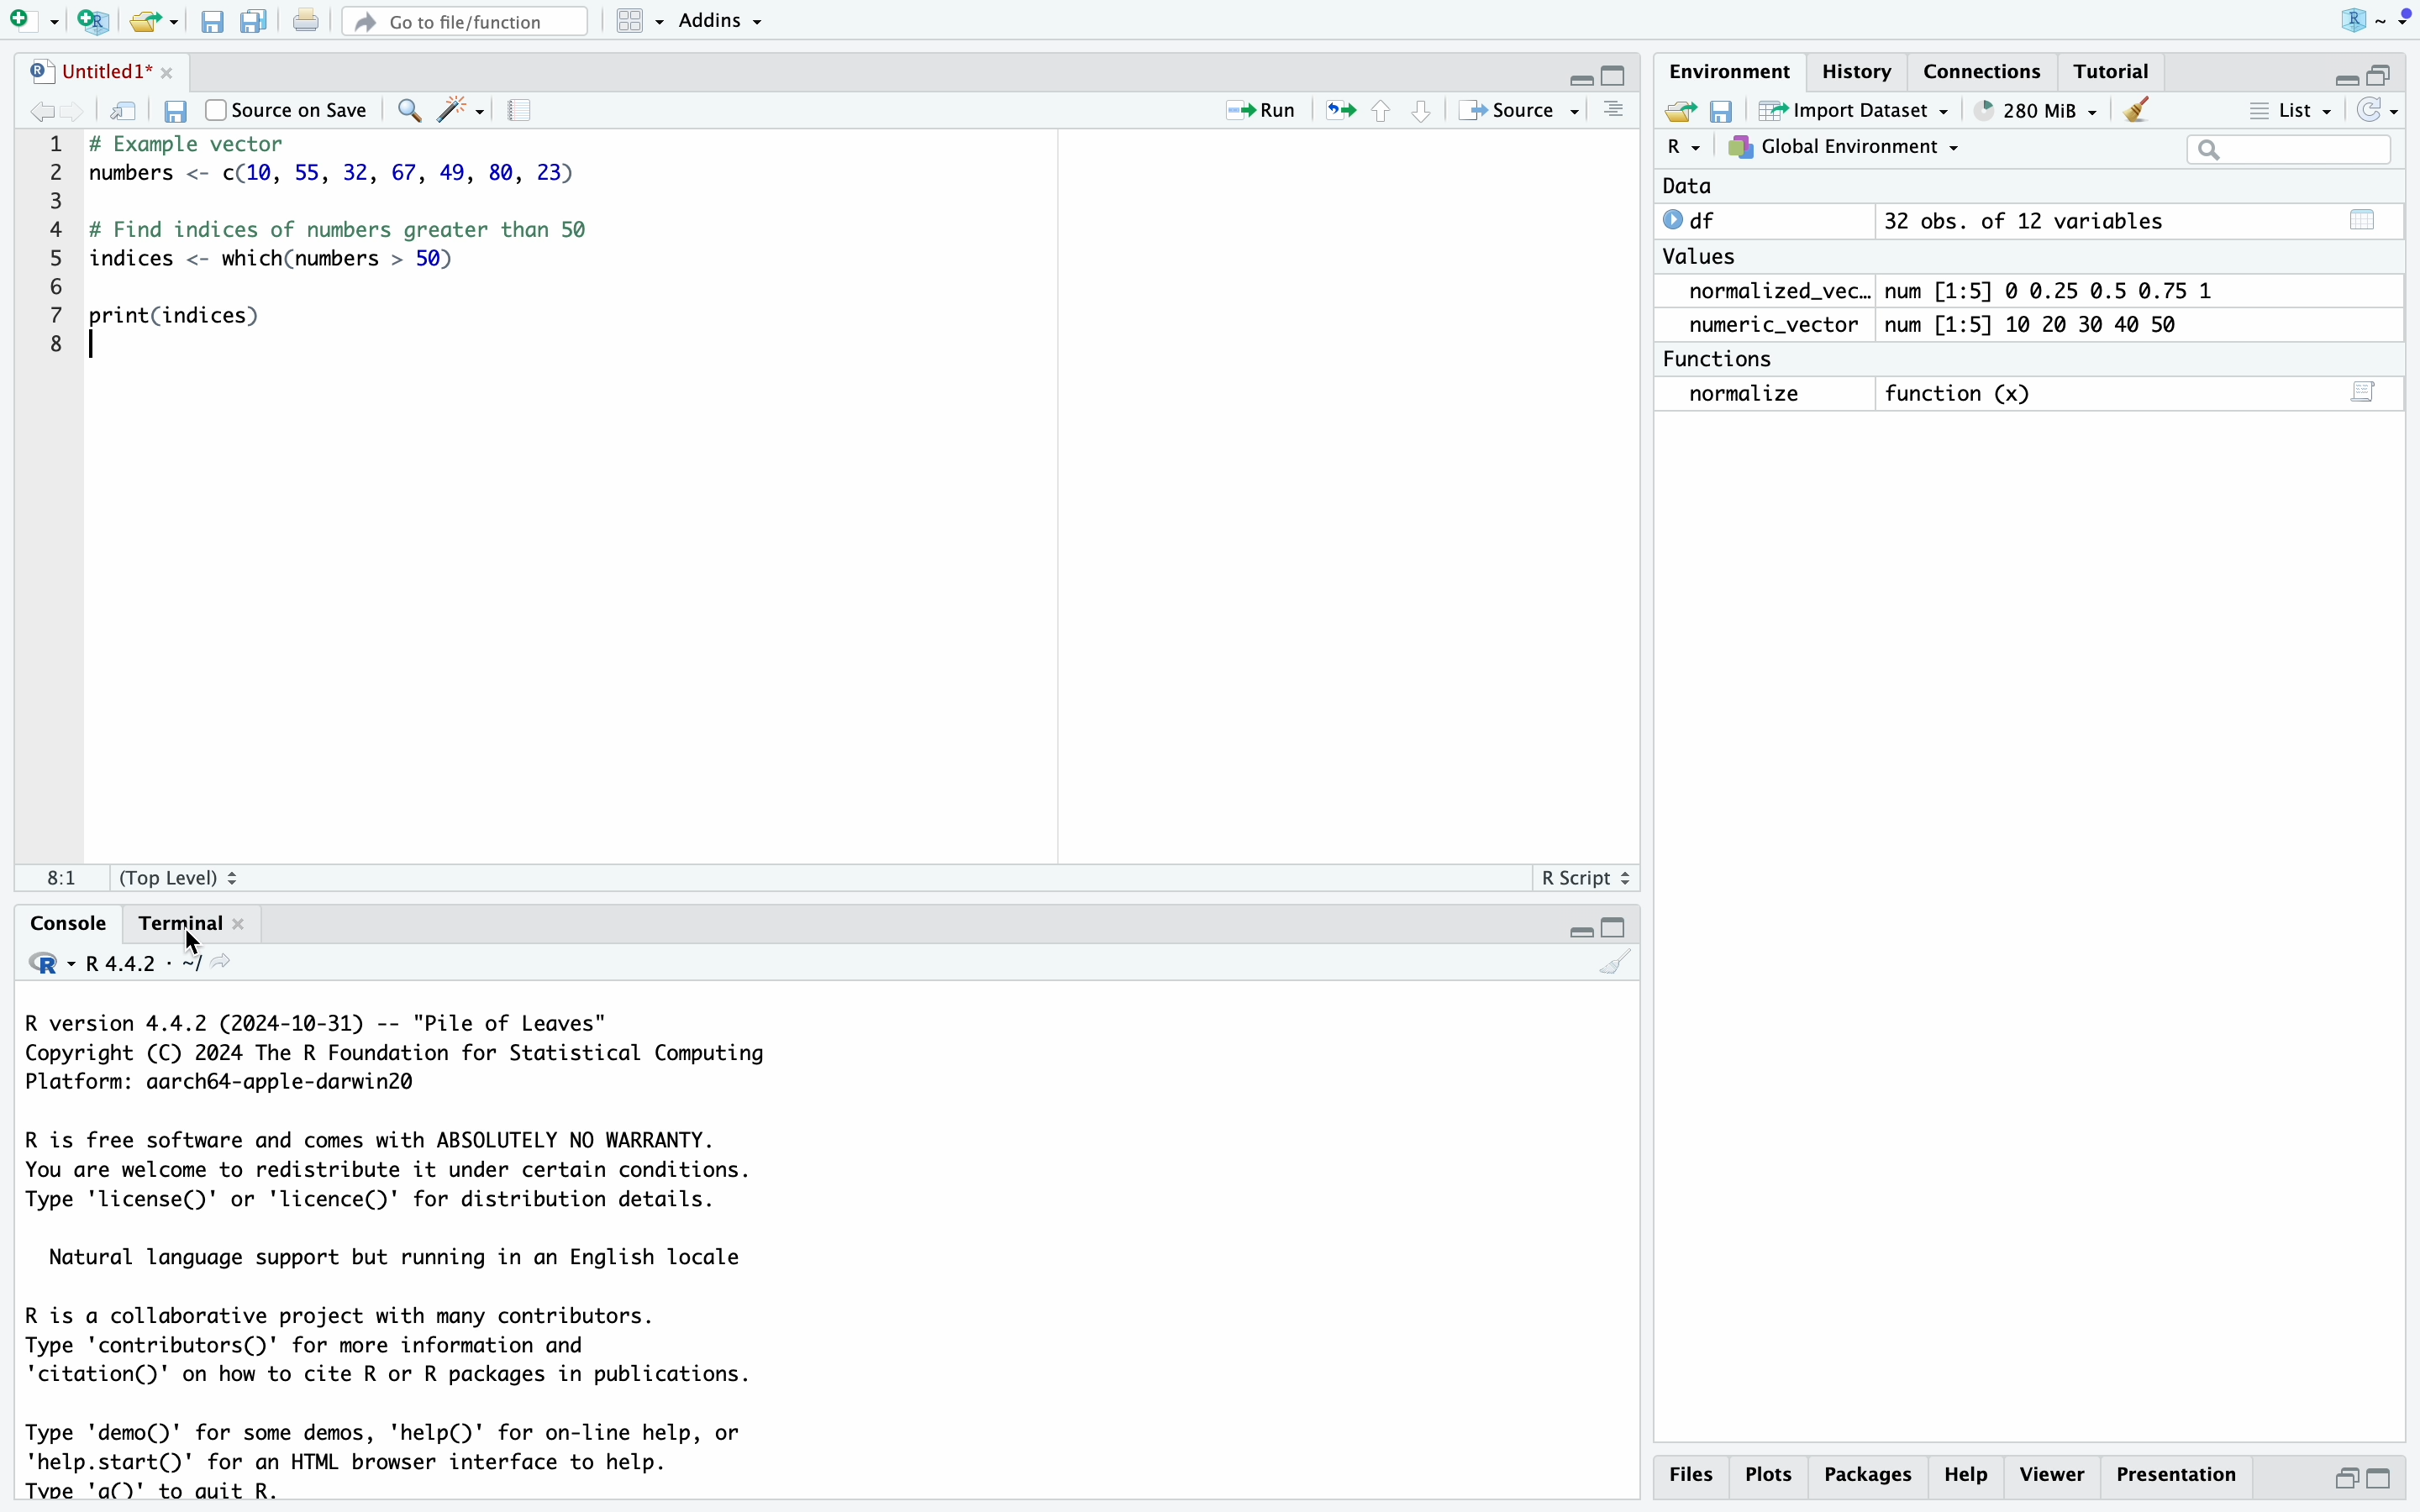  What do you see at coordinates (2293, 109) in the screenshot?
I see `List ` at bounding box center [2293, 109].